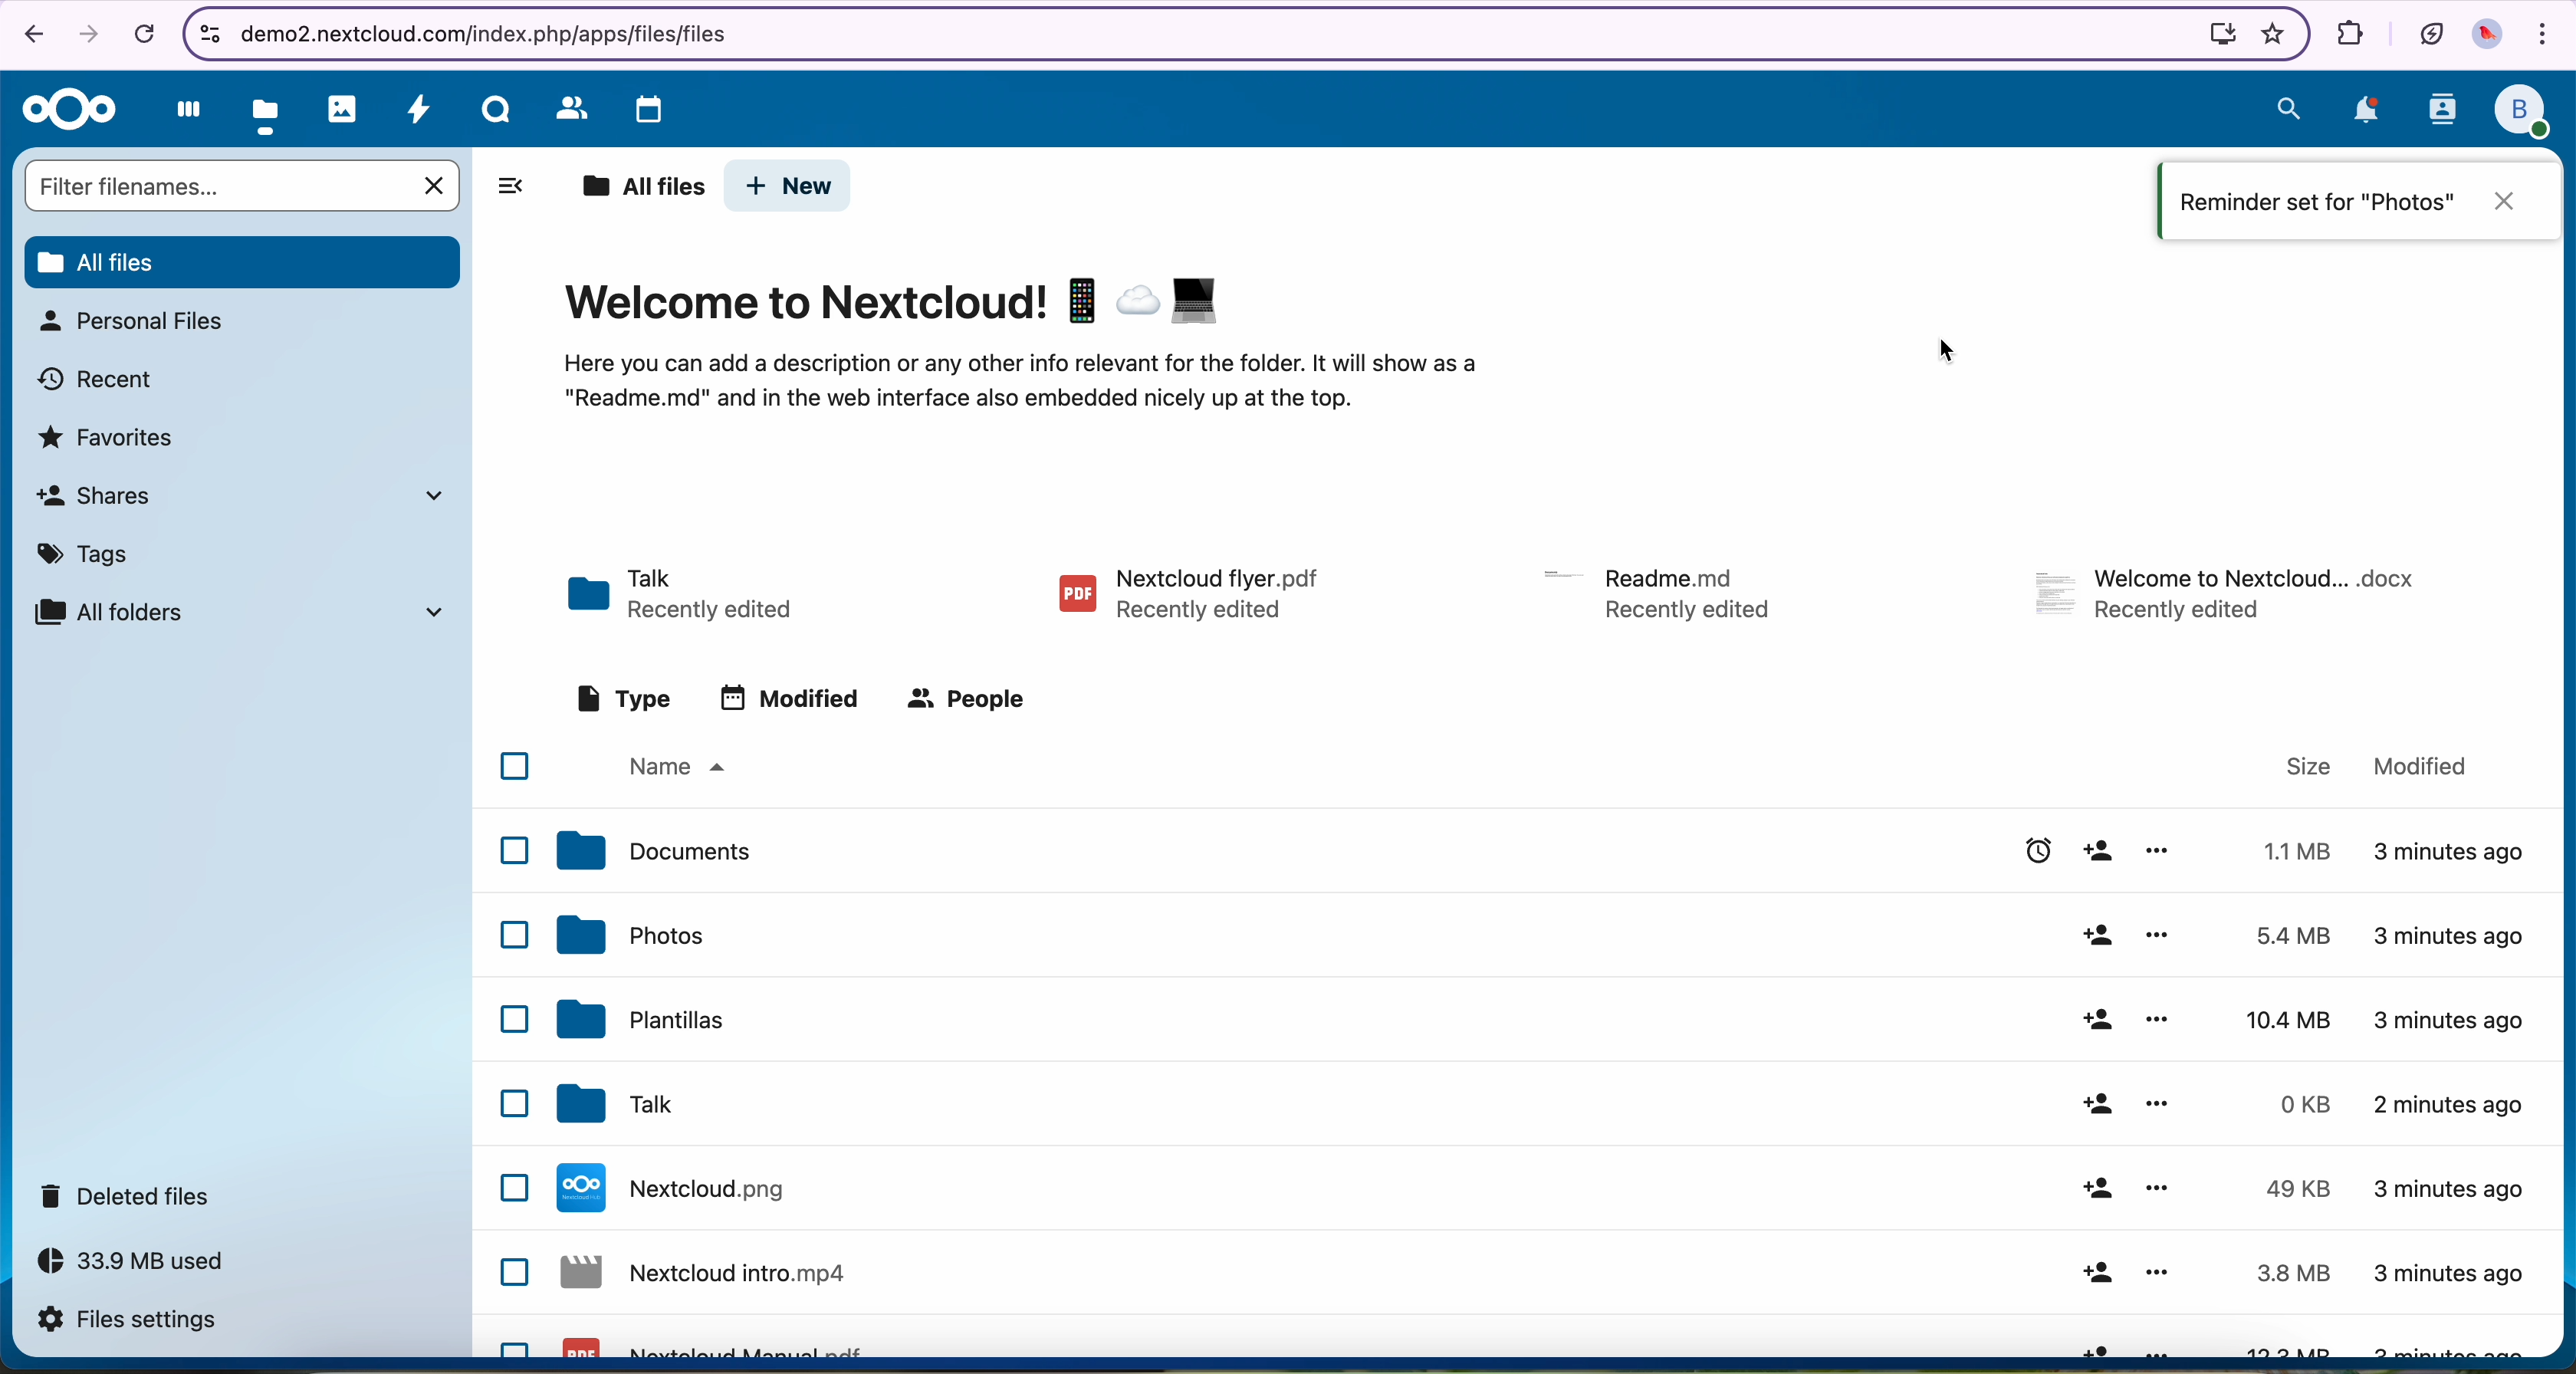 The height and width of the screenshot is (1374, 2576). Describe the element at coordinates (2439, 113) in the screenshot. I see `contacts` at that location.